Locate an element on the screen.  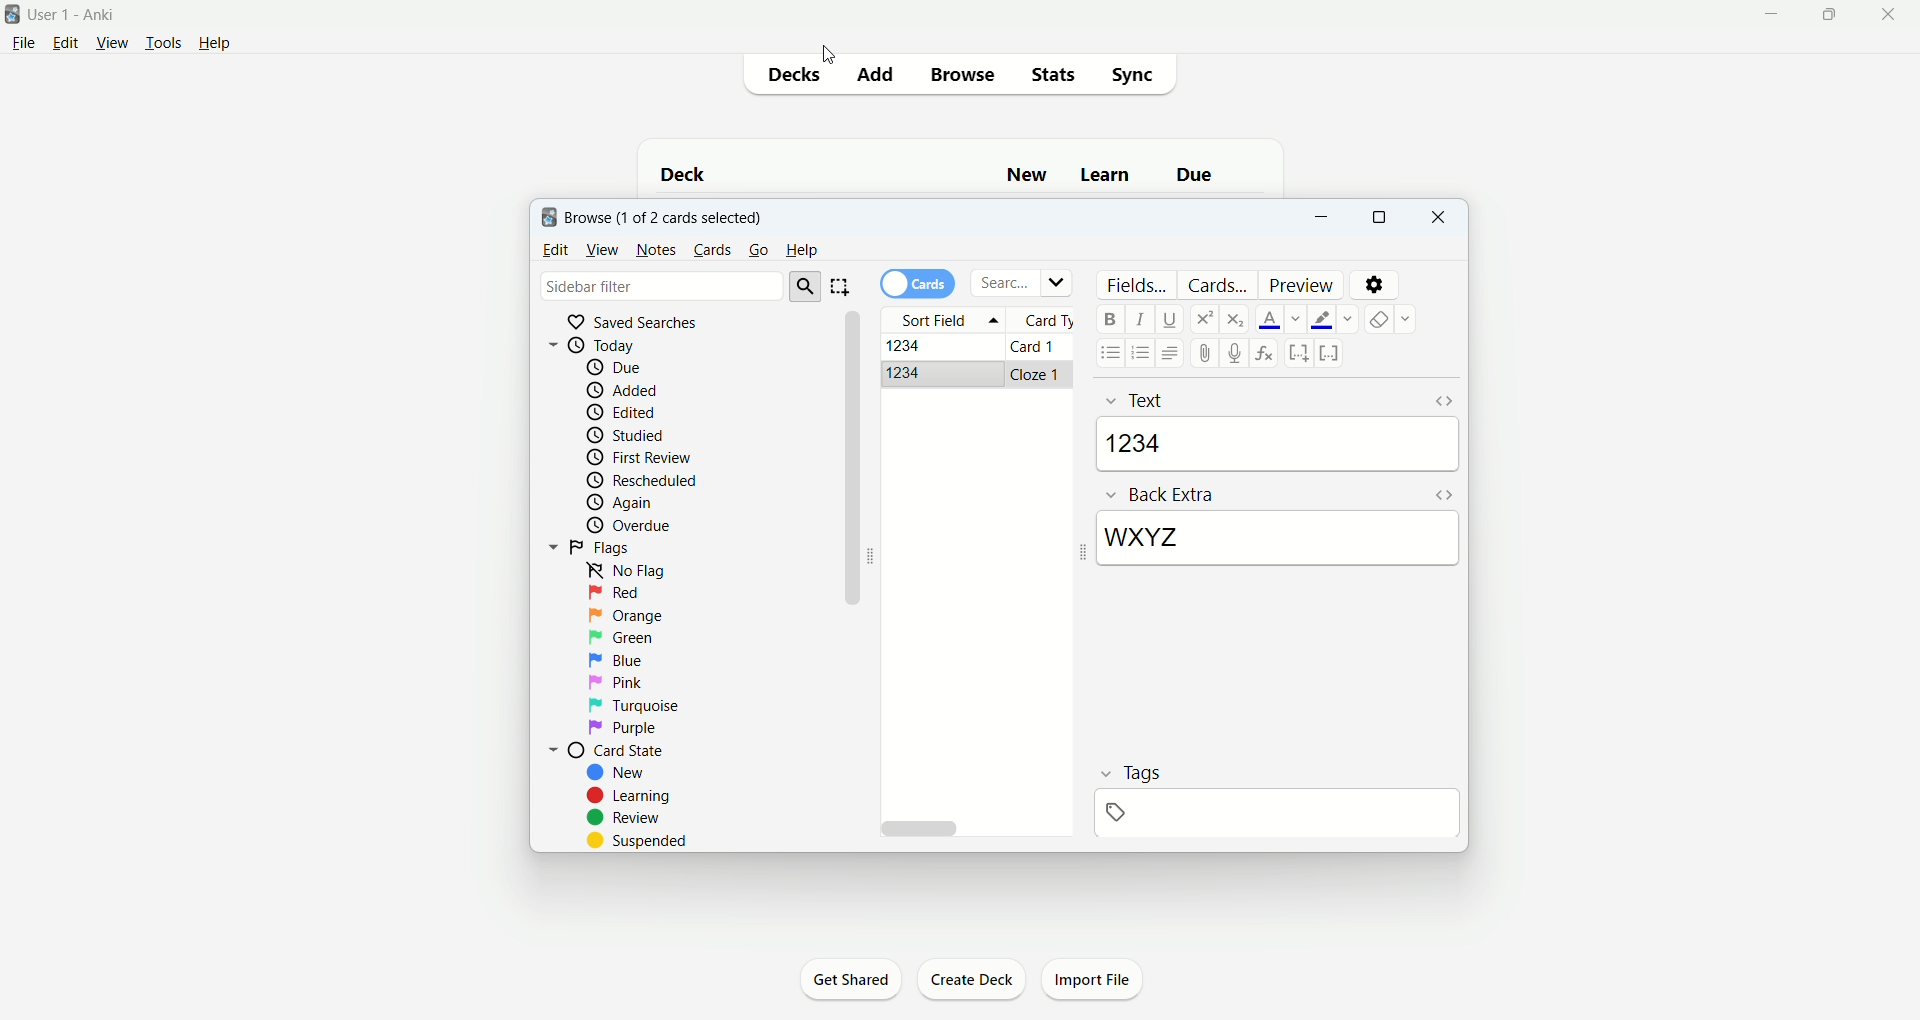
sidebar filter is located at coordinates (658, 286).